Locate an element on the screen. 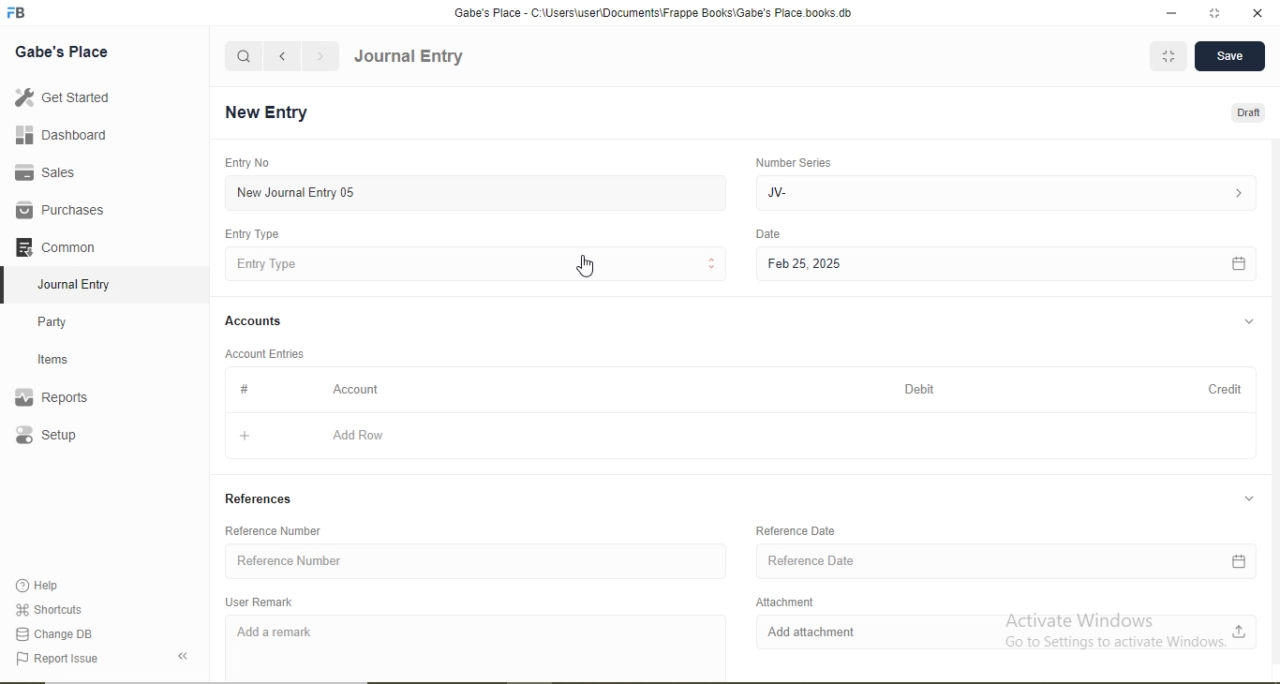 Image resolution: width=1280 pixels, height=684 pixels. Account is located at coordinates (357, 389).